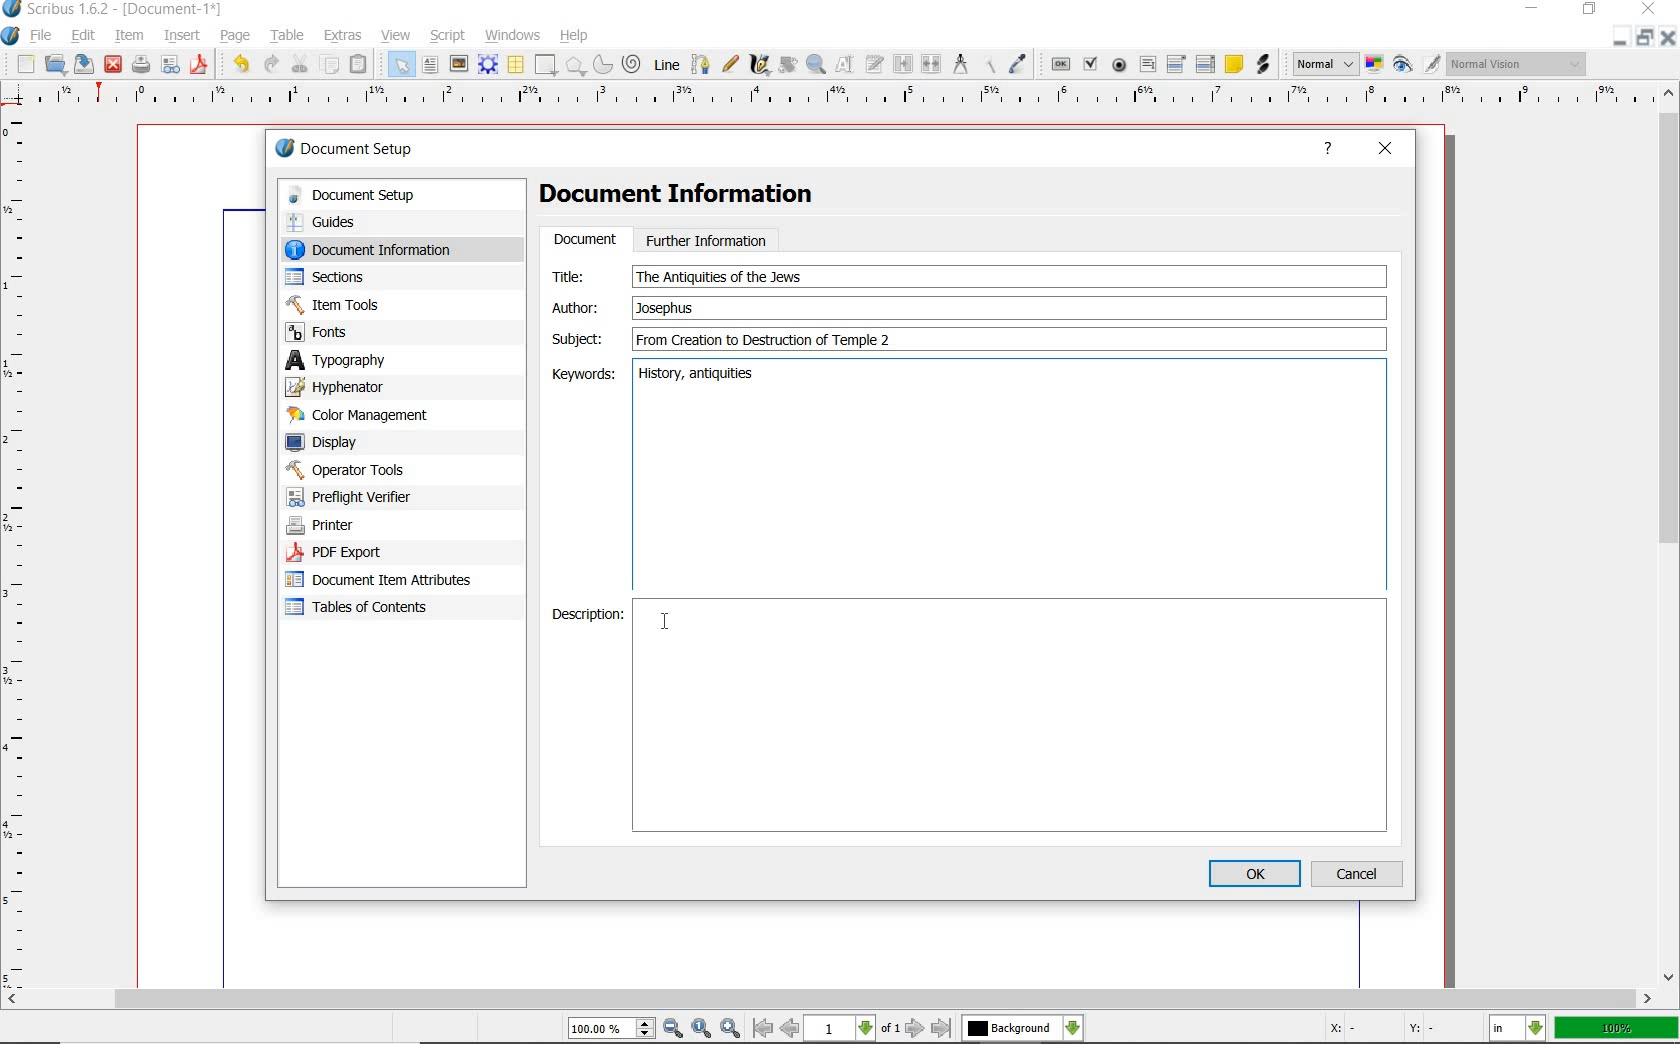 The image size is (1680, 1044). What do you see at coordinates (699, 376) in the screenshot?
I see `keywords text` at bounding box center [699, 376].